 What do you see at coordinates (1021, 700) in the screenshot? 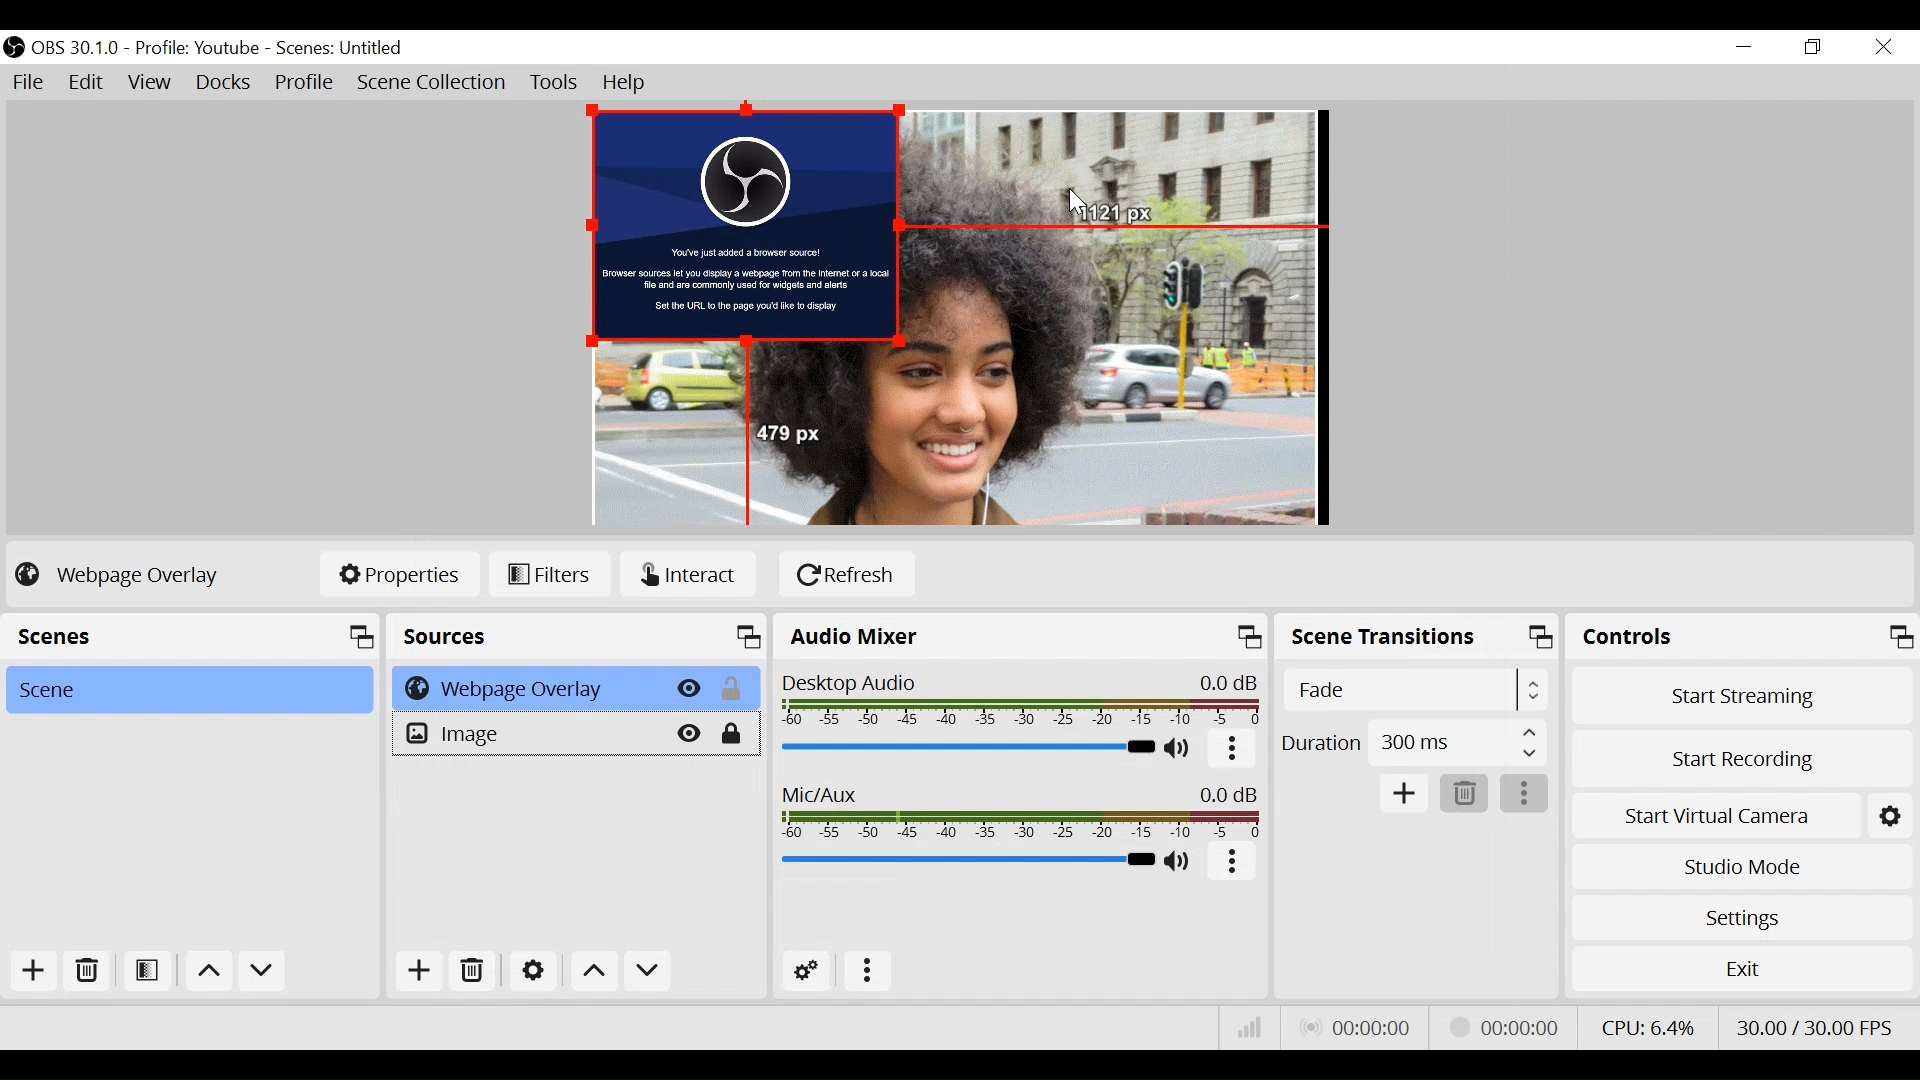
I see `Desktop Icon` at bounding box center [1021, 700].